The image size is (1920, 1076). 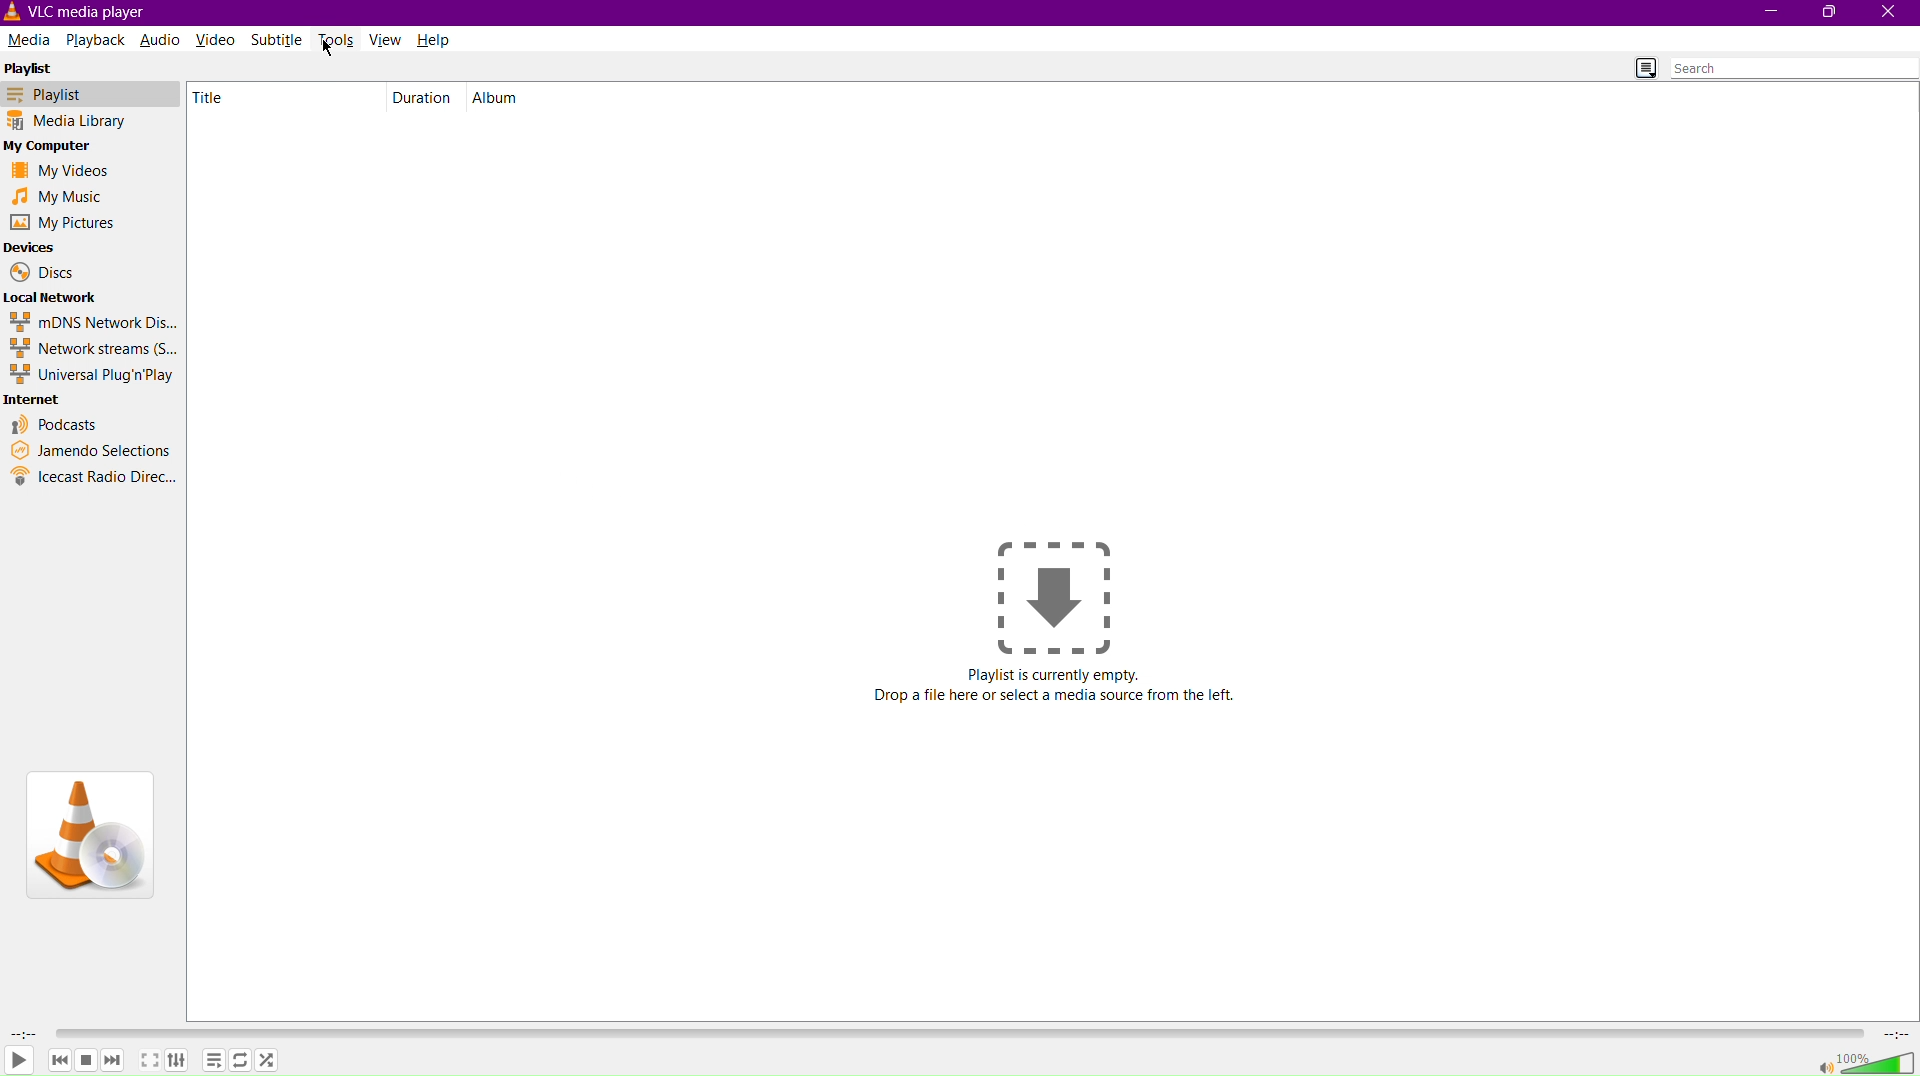 I want to click on Network streams, so click(x=94, y=350).